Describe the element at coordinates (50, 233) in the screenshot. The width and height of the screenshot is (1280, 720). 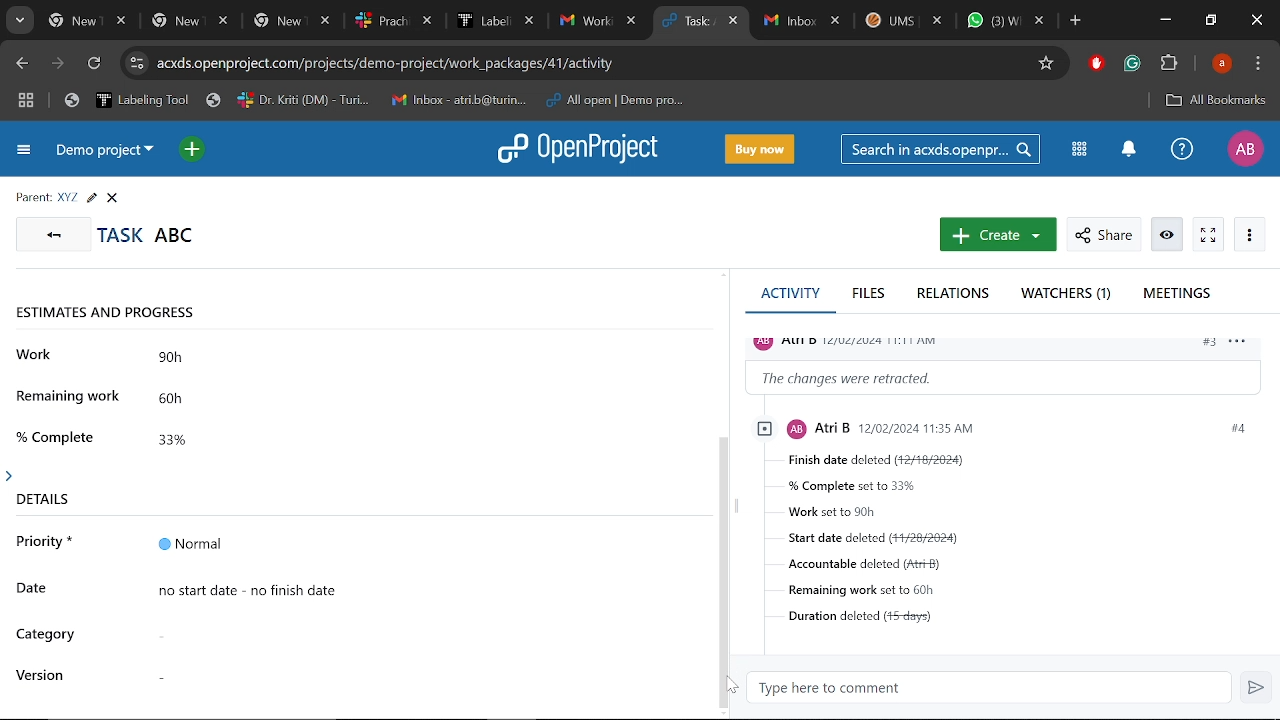
I see `GO back` at that location.